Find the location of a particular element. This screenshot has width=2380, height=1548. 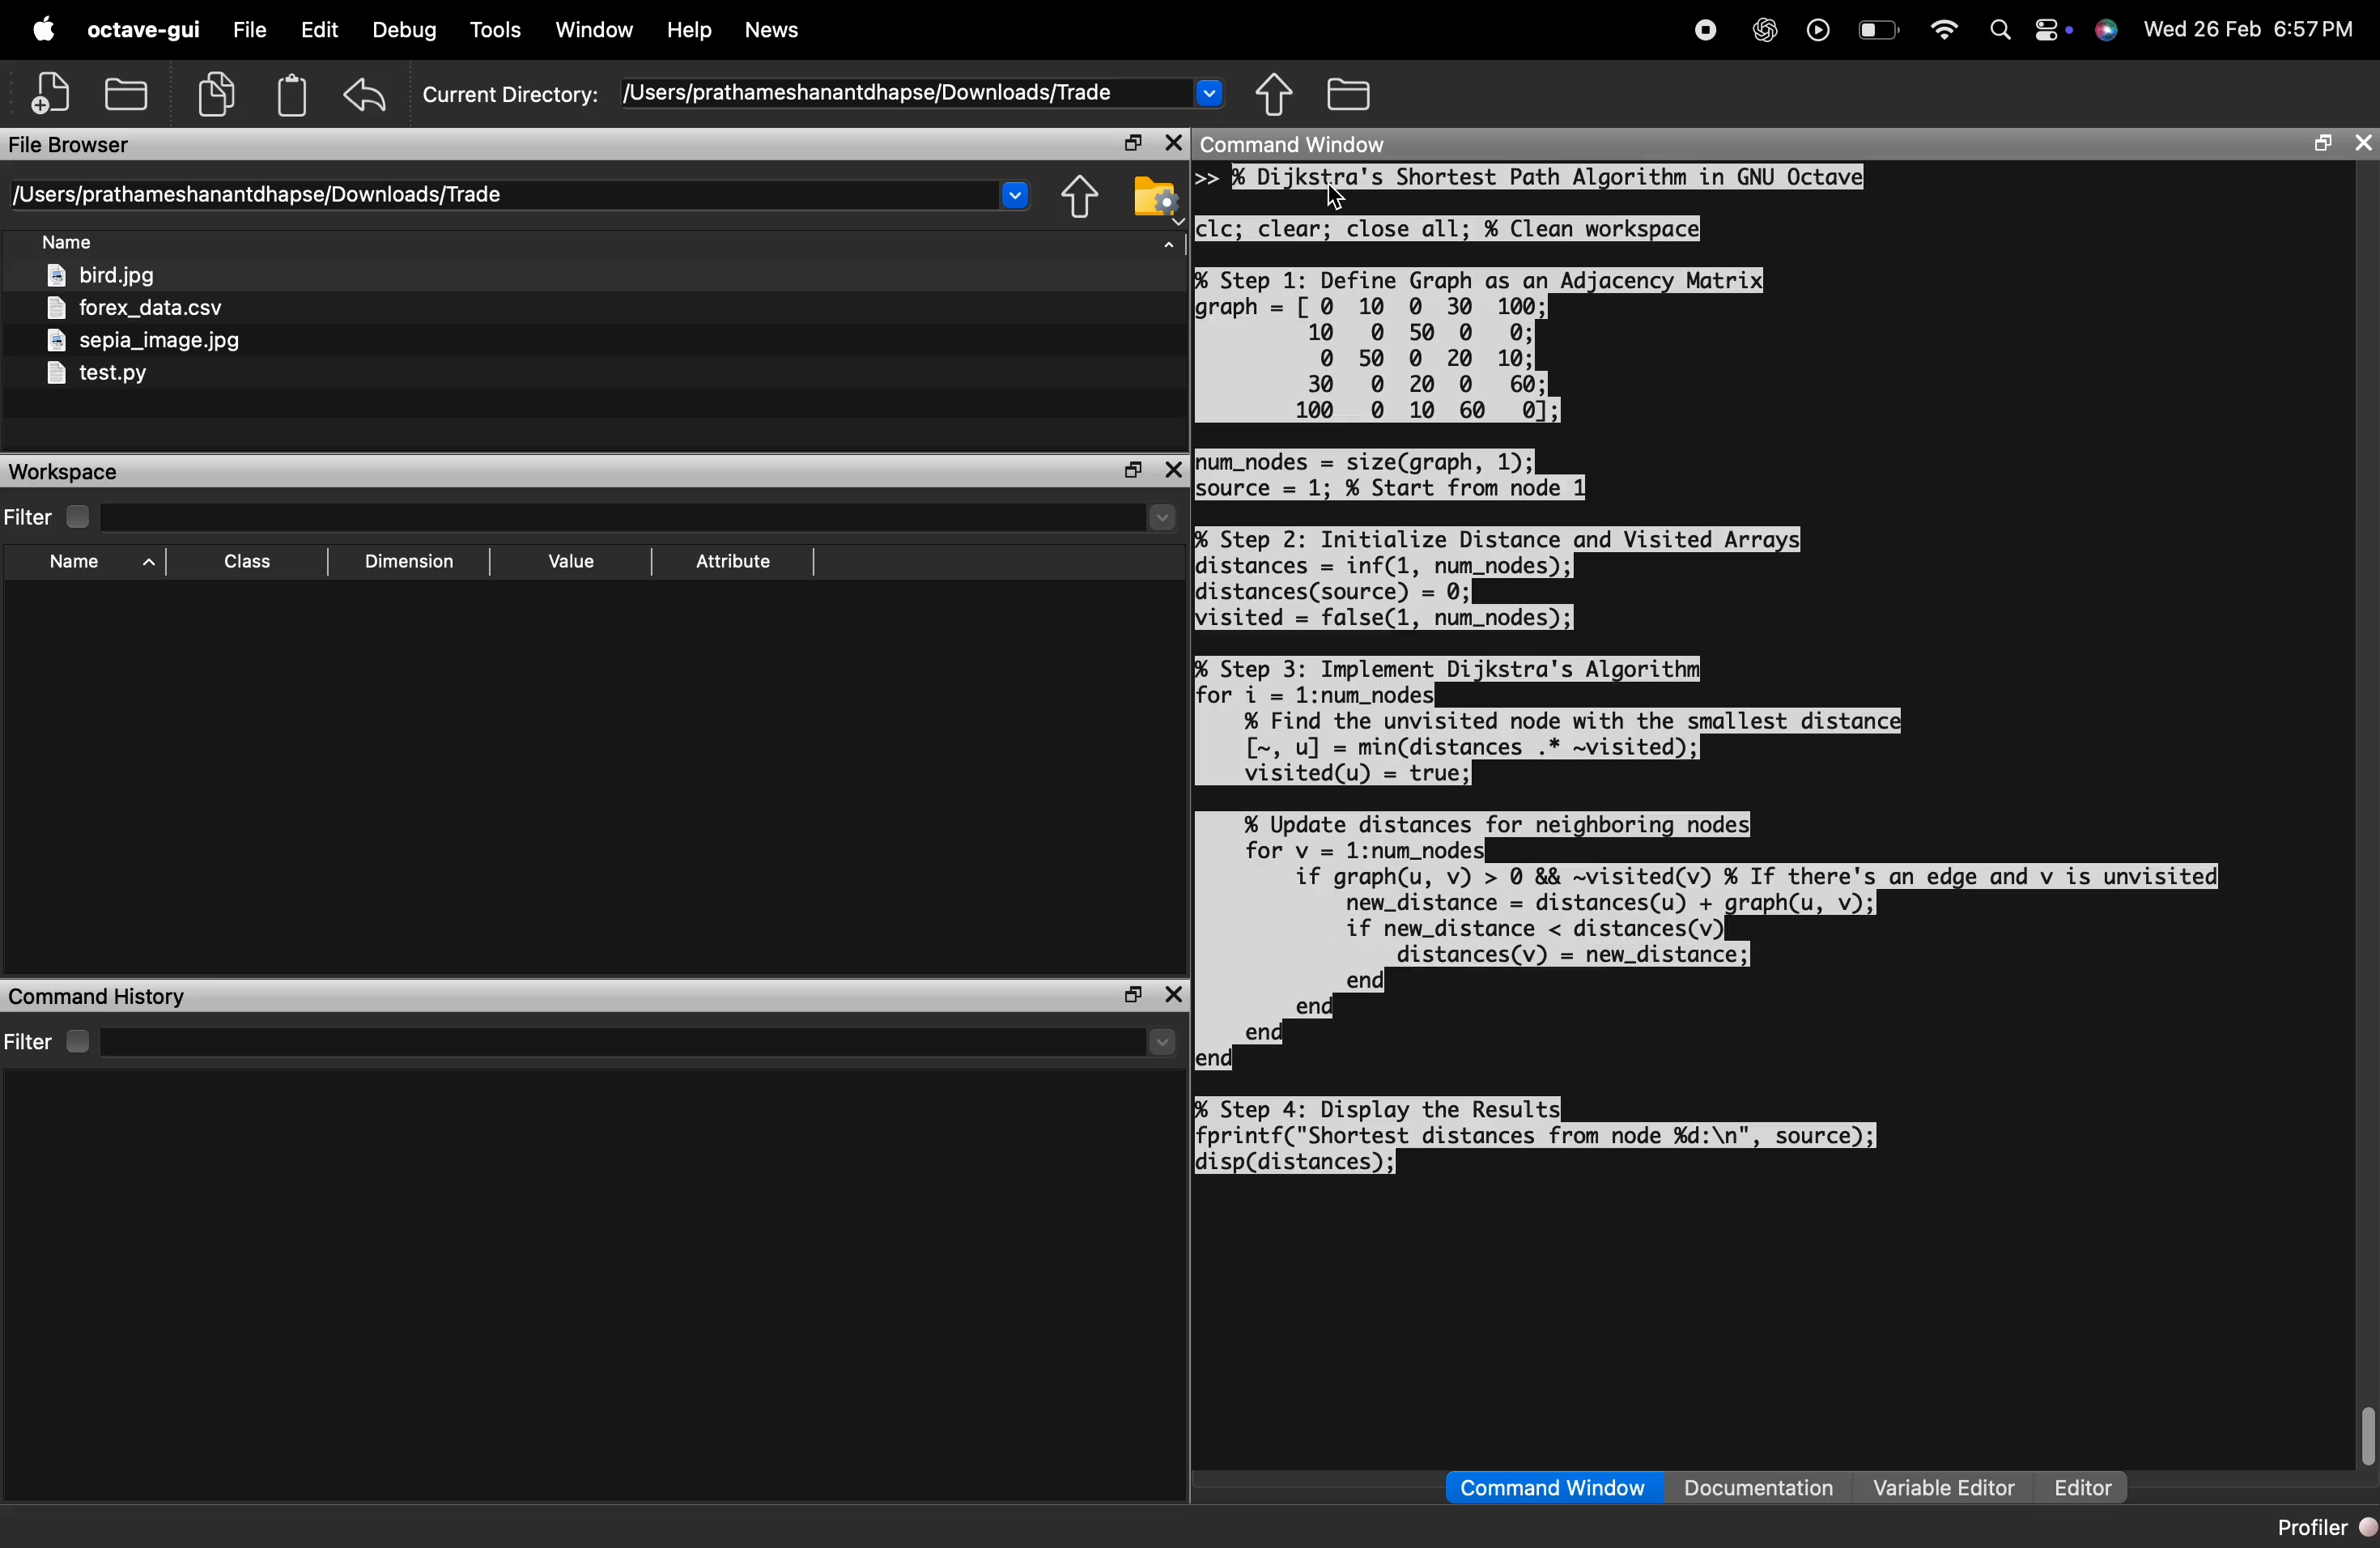

command window is located at coordinates (1552, 1487).